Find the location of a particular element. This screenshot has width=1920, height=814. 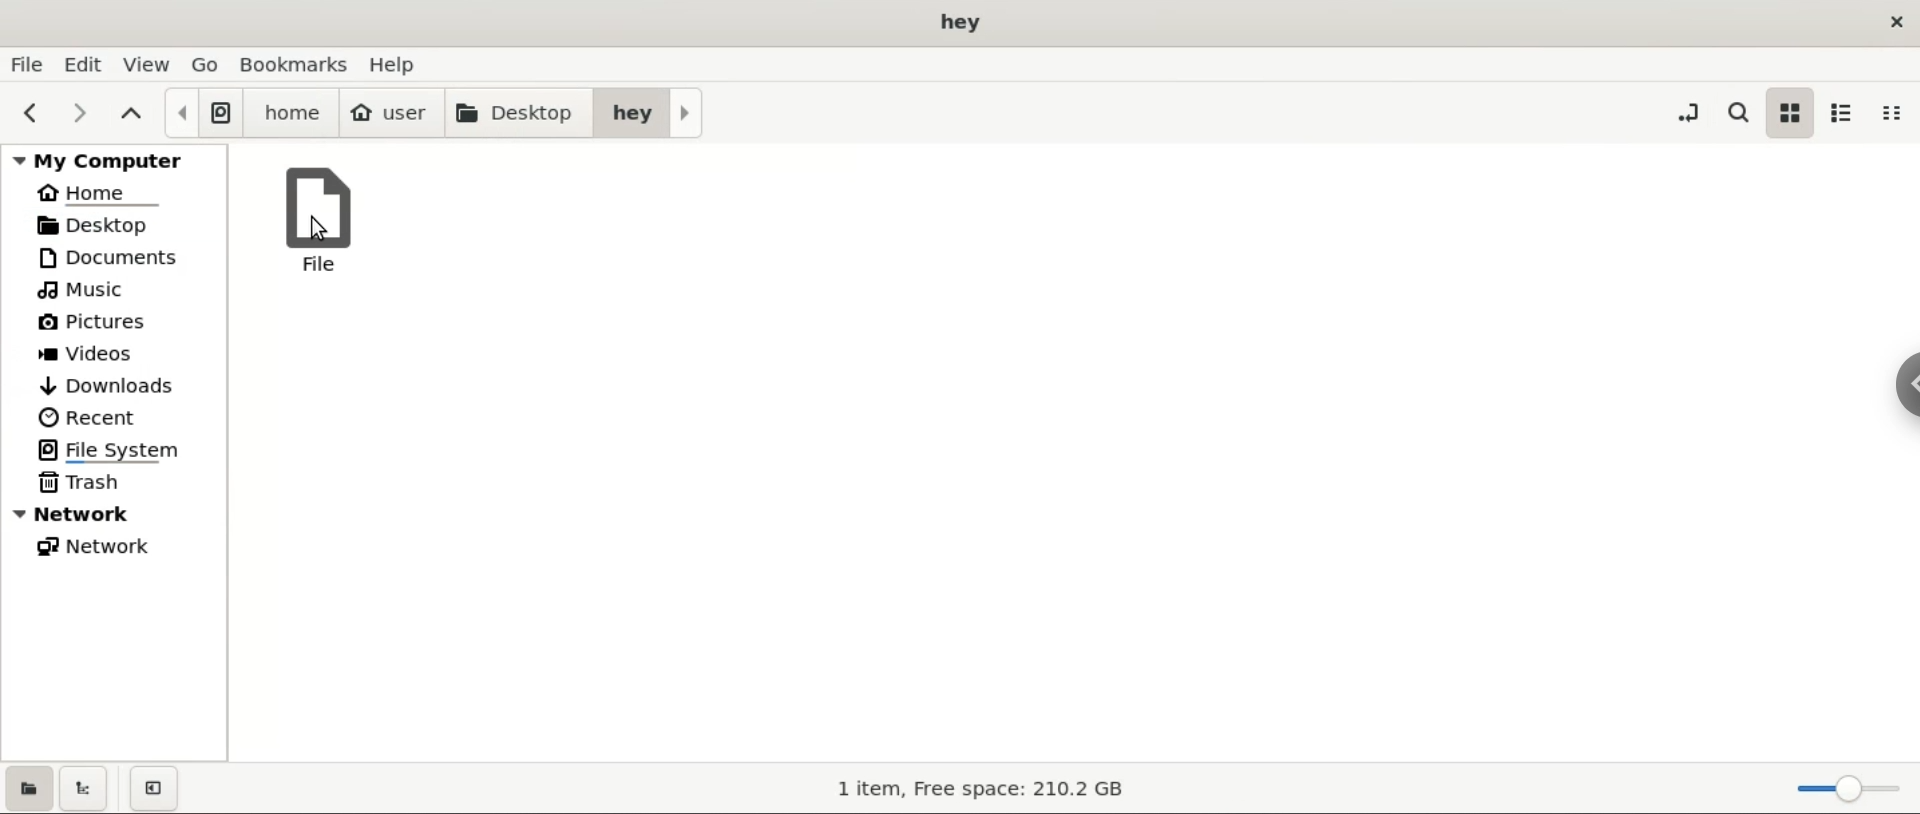

bookmarks is located at coordinates (295, 64).